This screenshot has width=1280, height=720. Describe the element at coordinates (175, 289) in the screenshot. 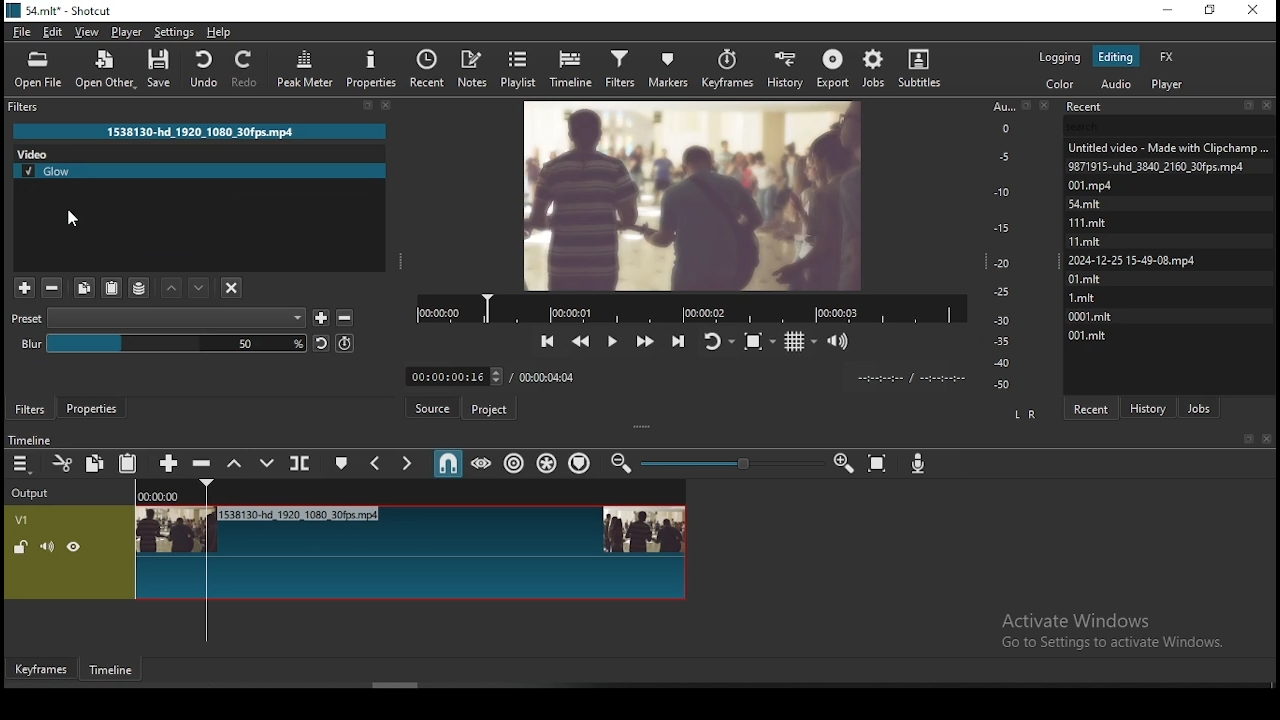

I see `move filter up` at that location.